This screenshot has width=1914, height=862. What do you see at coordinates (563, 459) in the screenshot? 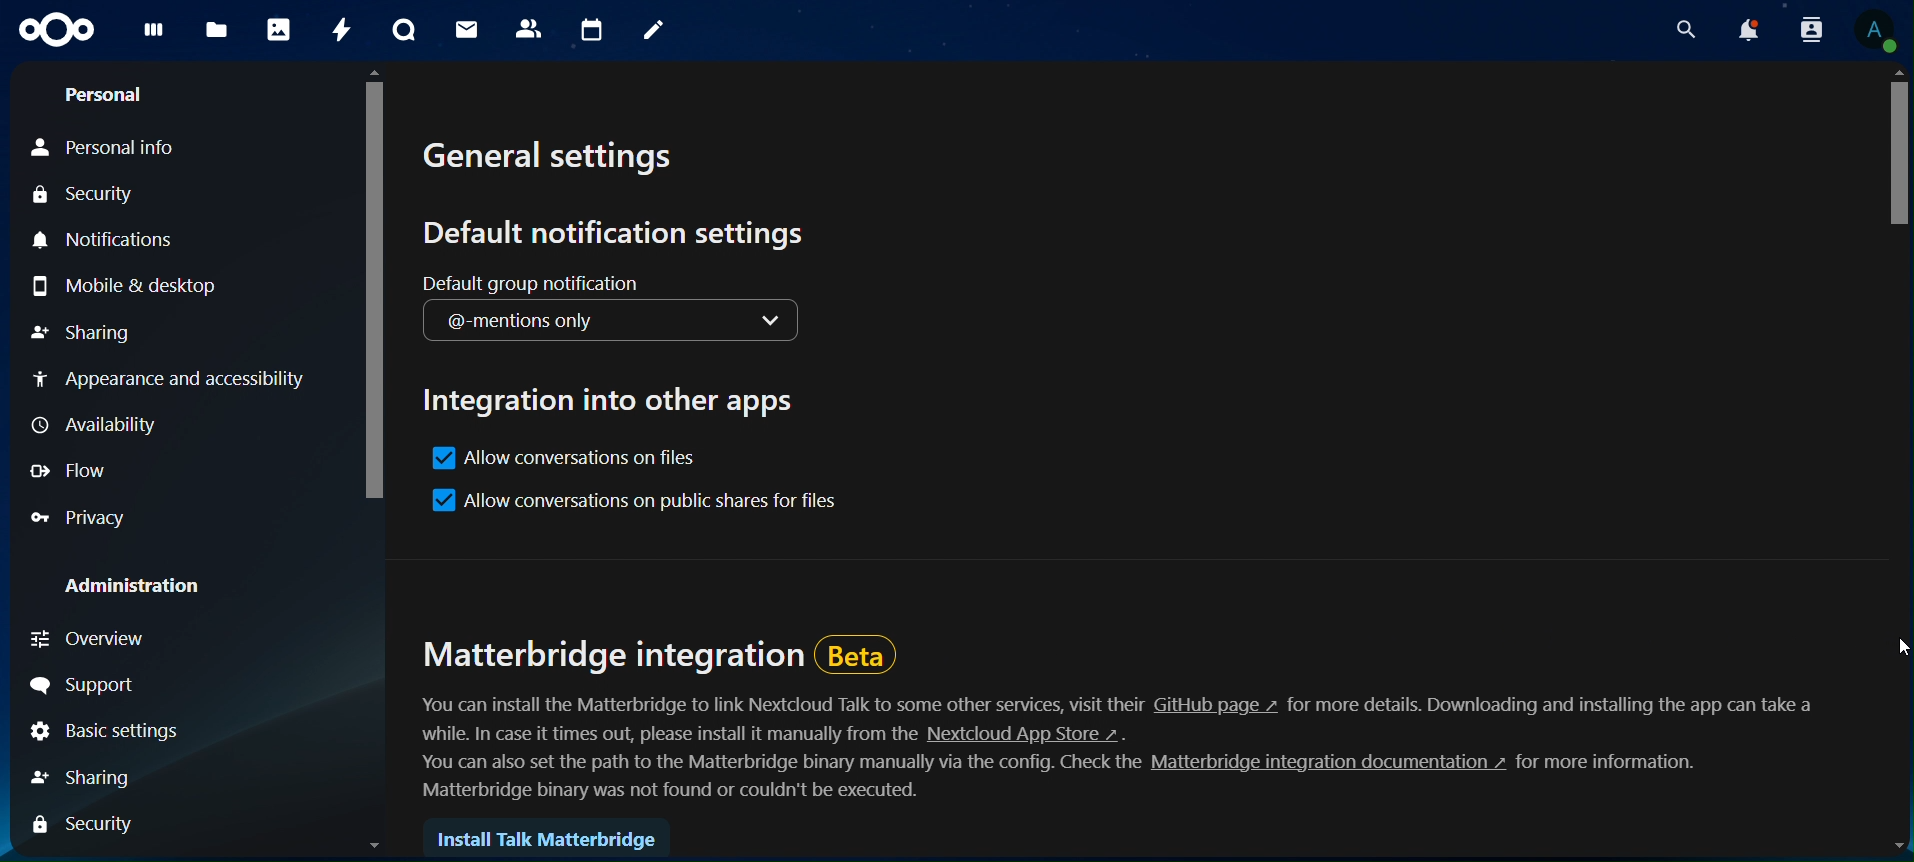
I see `allow conversation on files` at bounding box center [563, 459].